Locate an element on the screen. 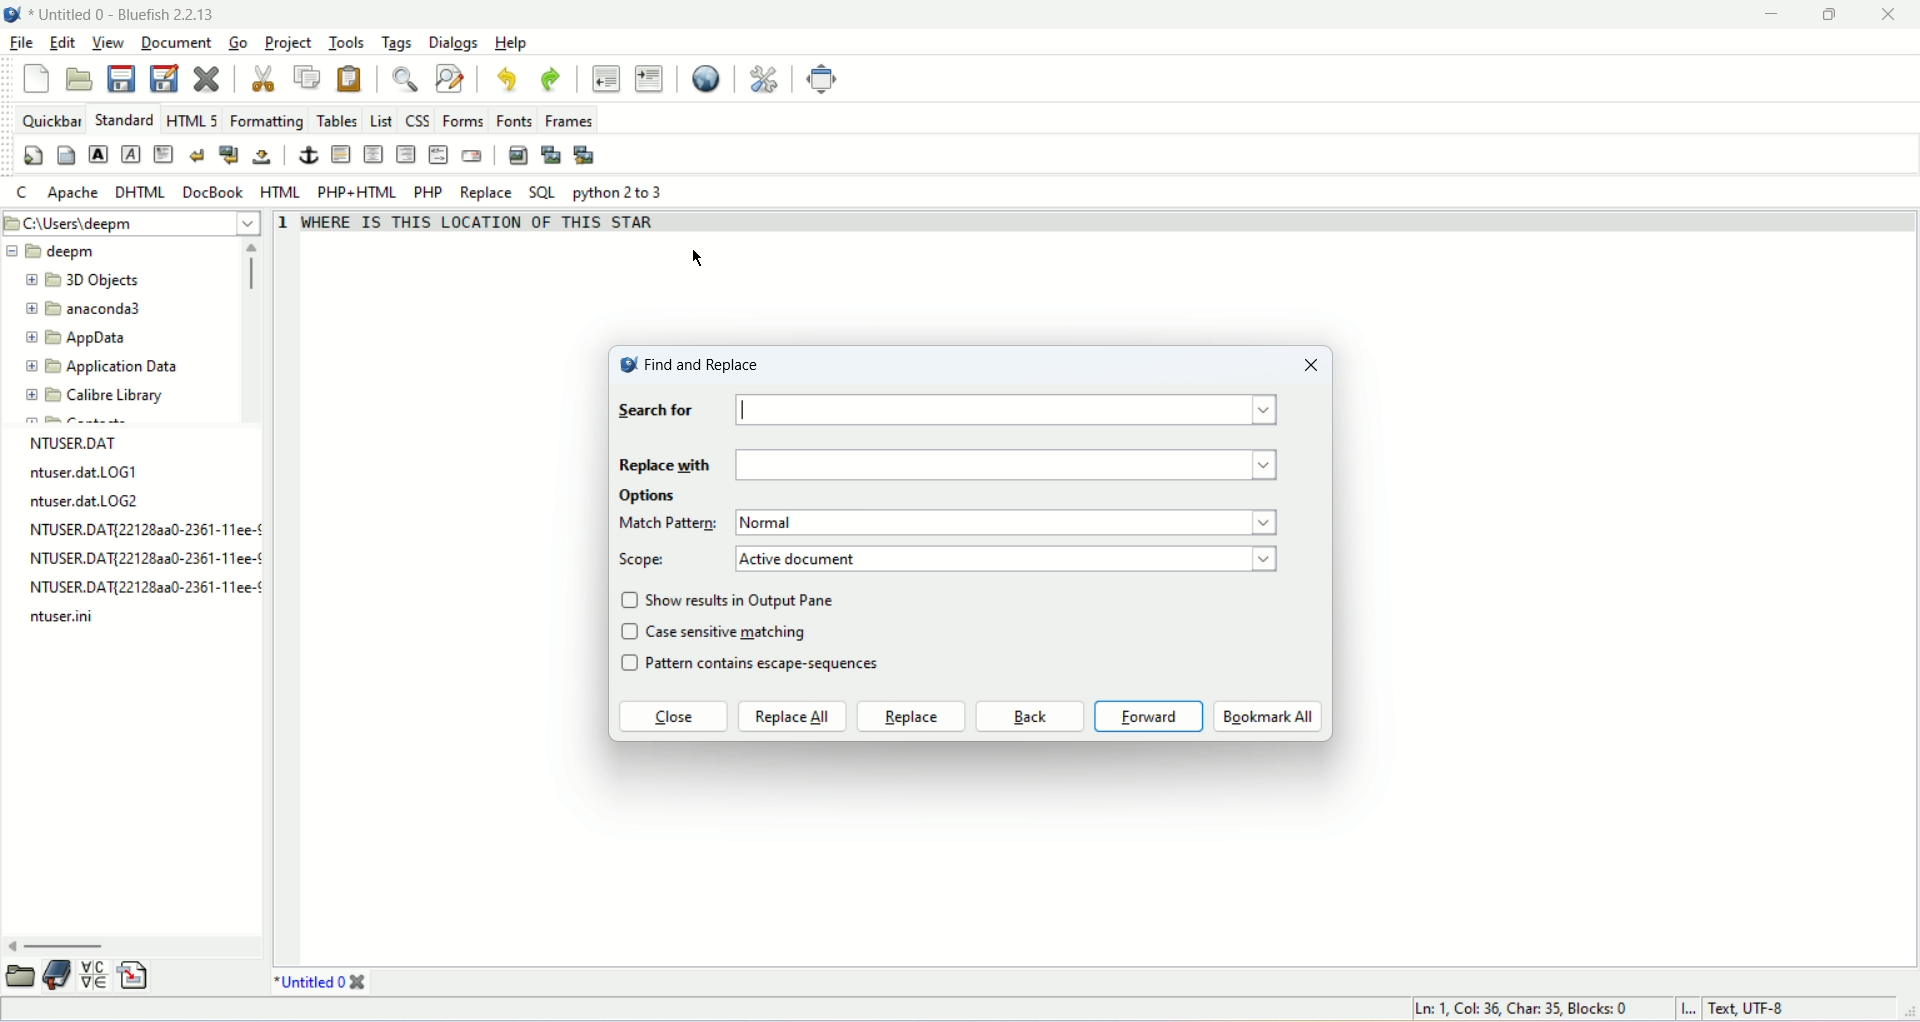 The width and height of the screenshot is (1920, 1022). SQL is located at coordinates (541, 193).